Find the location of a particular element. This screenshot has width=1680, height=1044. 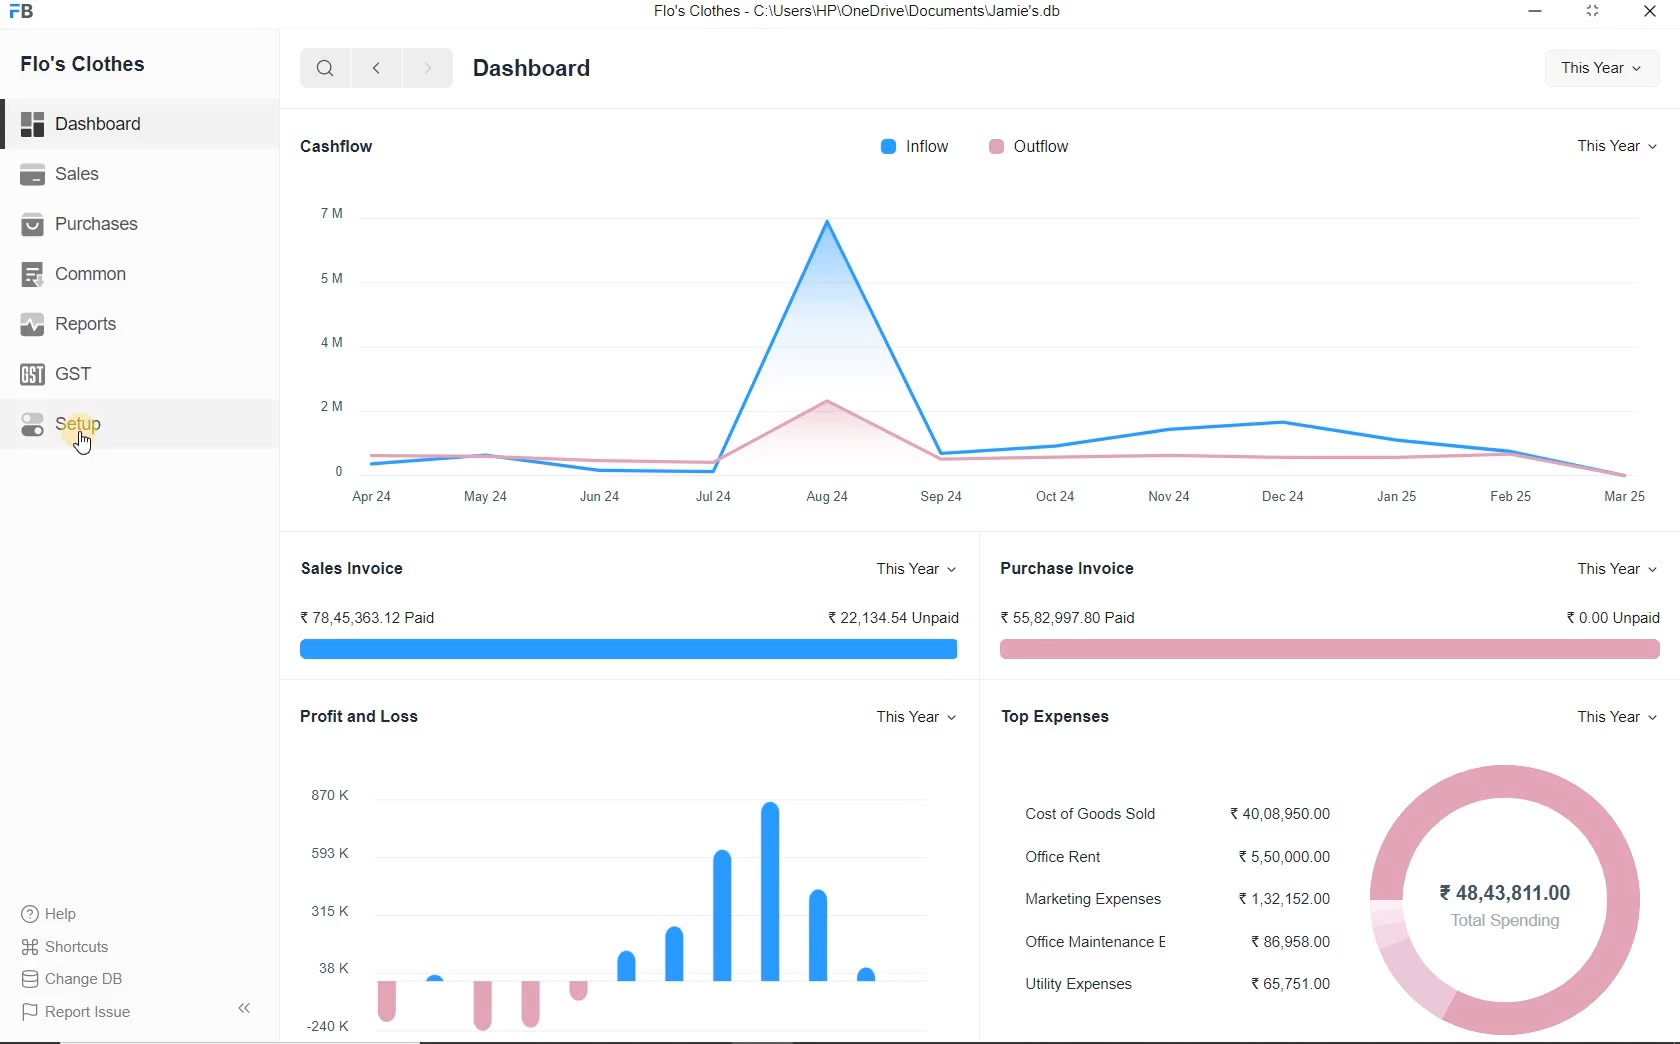

Vertical bar with month is located at coordinates (334, 339).